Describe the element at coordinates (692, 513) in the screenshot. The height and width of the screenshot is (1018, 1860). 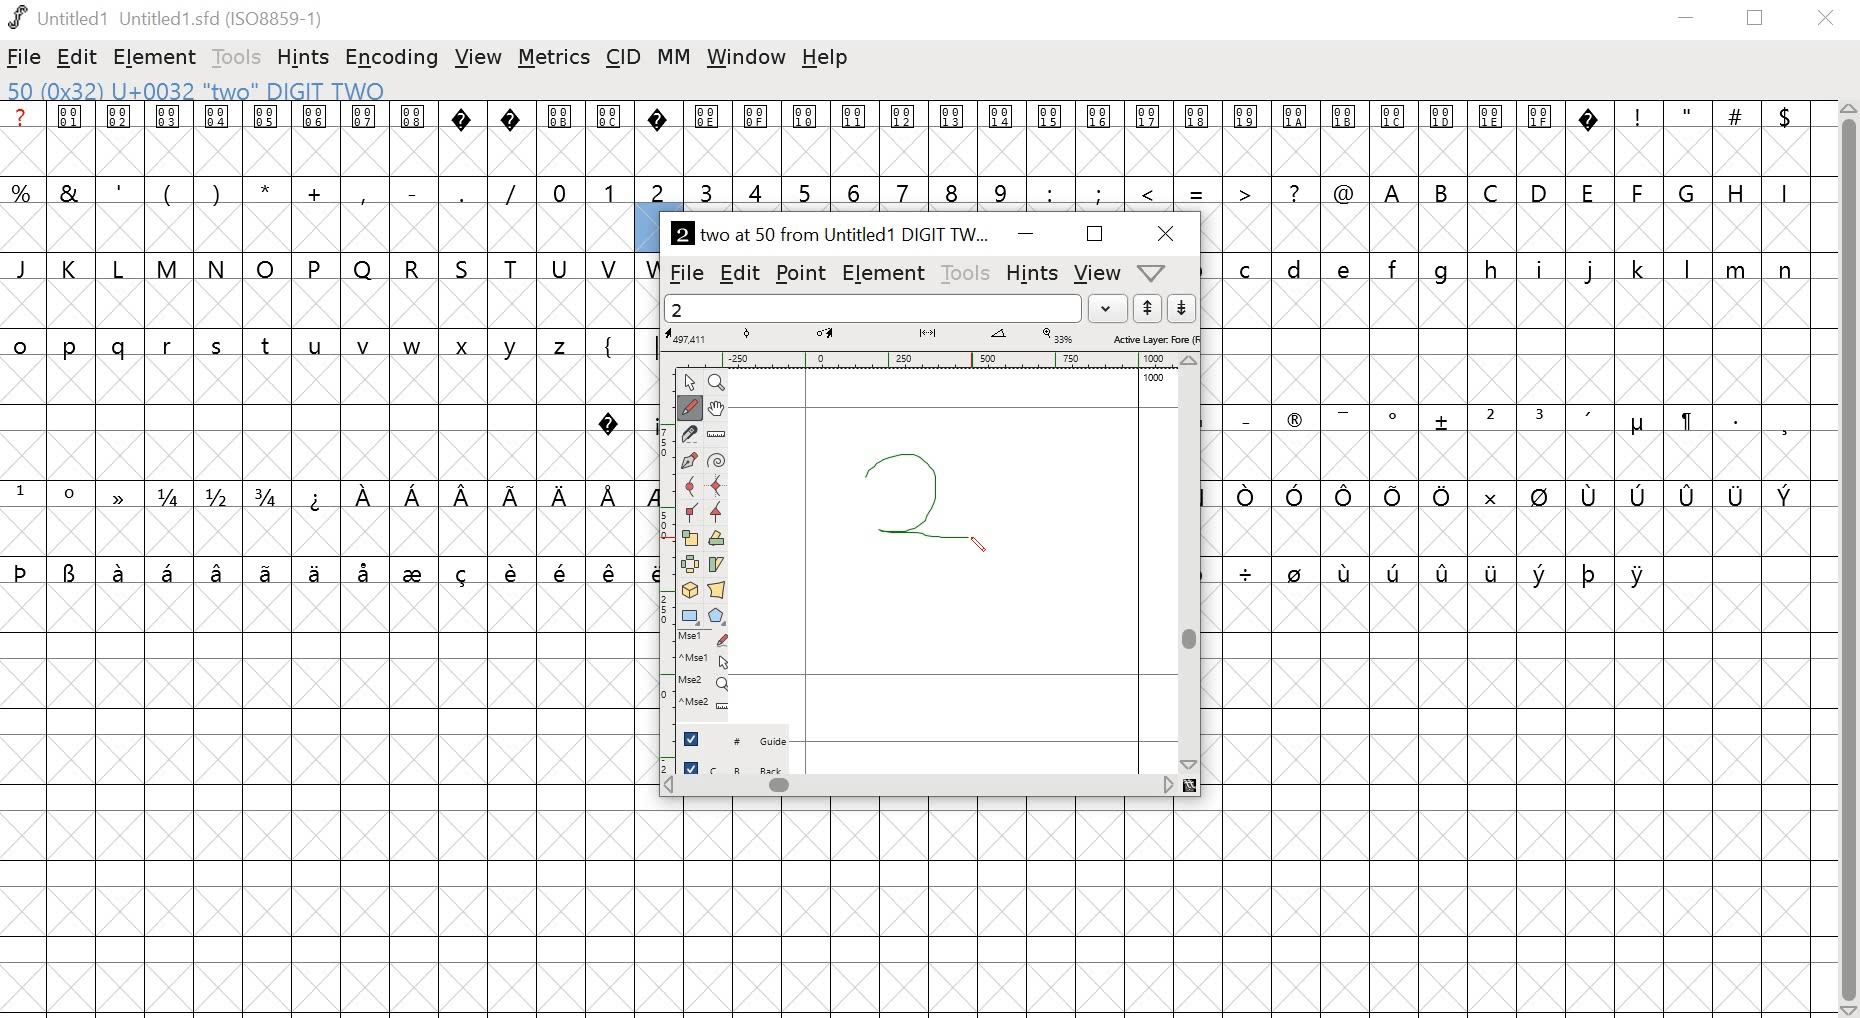
I see `corner` at that location.